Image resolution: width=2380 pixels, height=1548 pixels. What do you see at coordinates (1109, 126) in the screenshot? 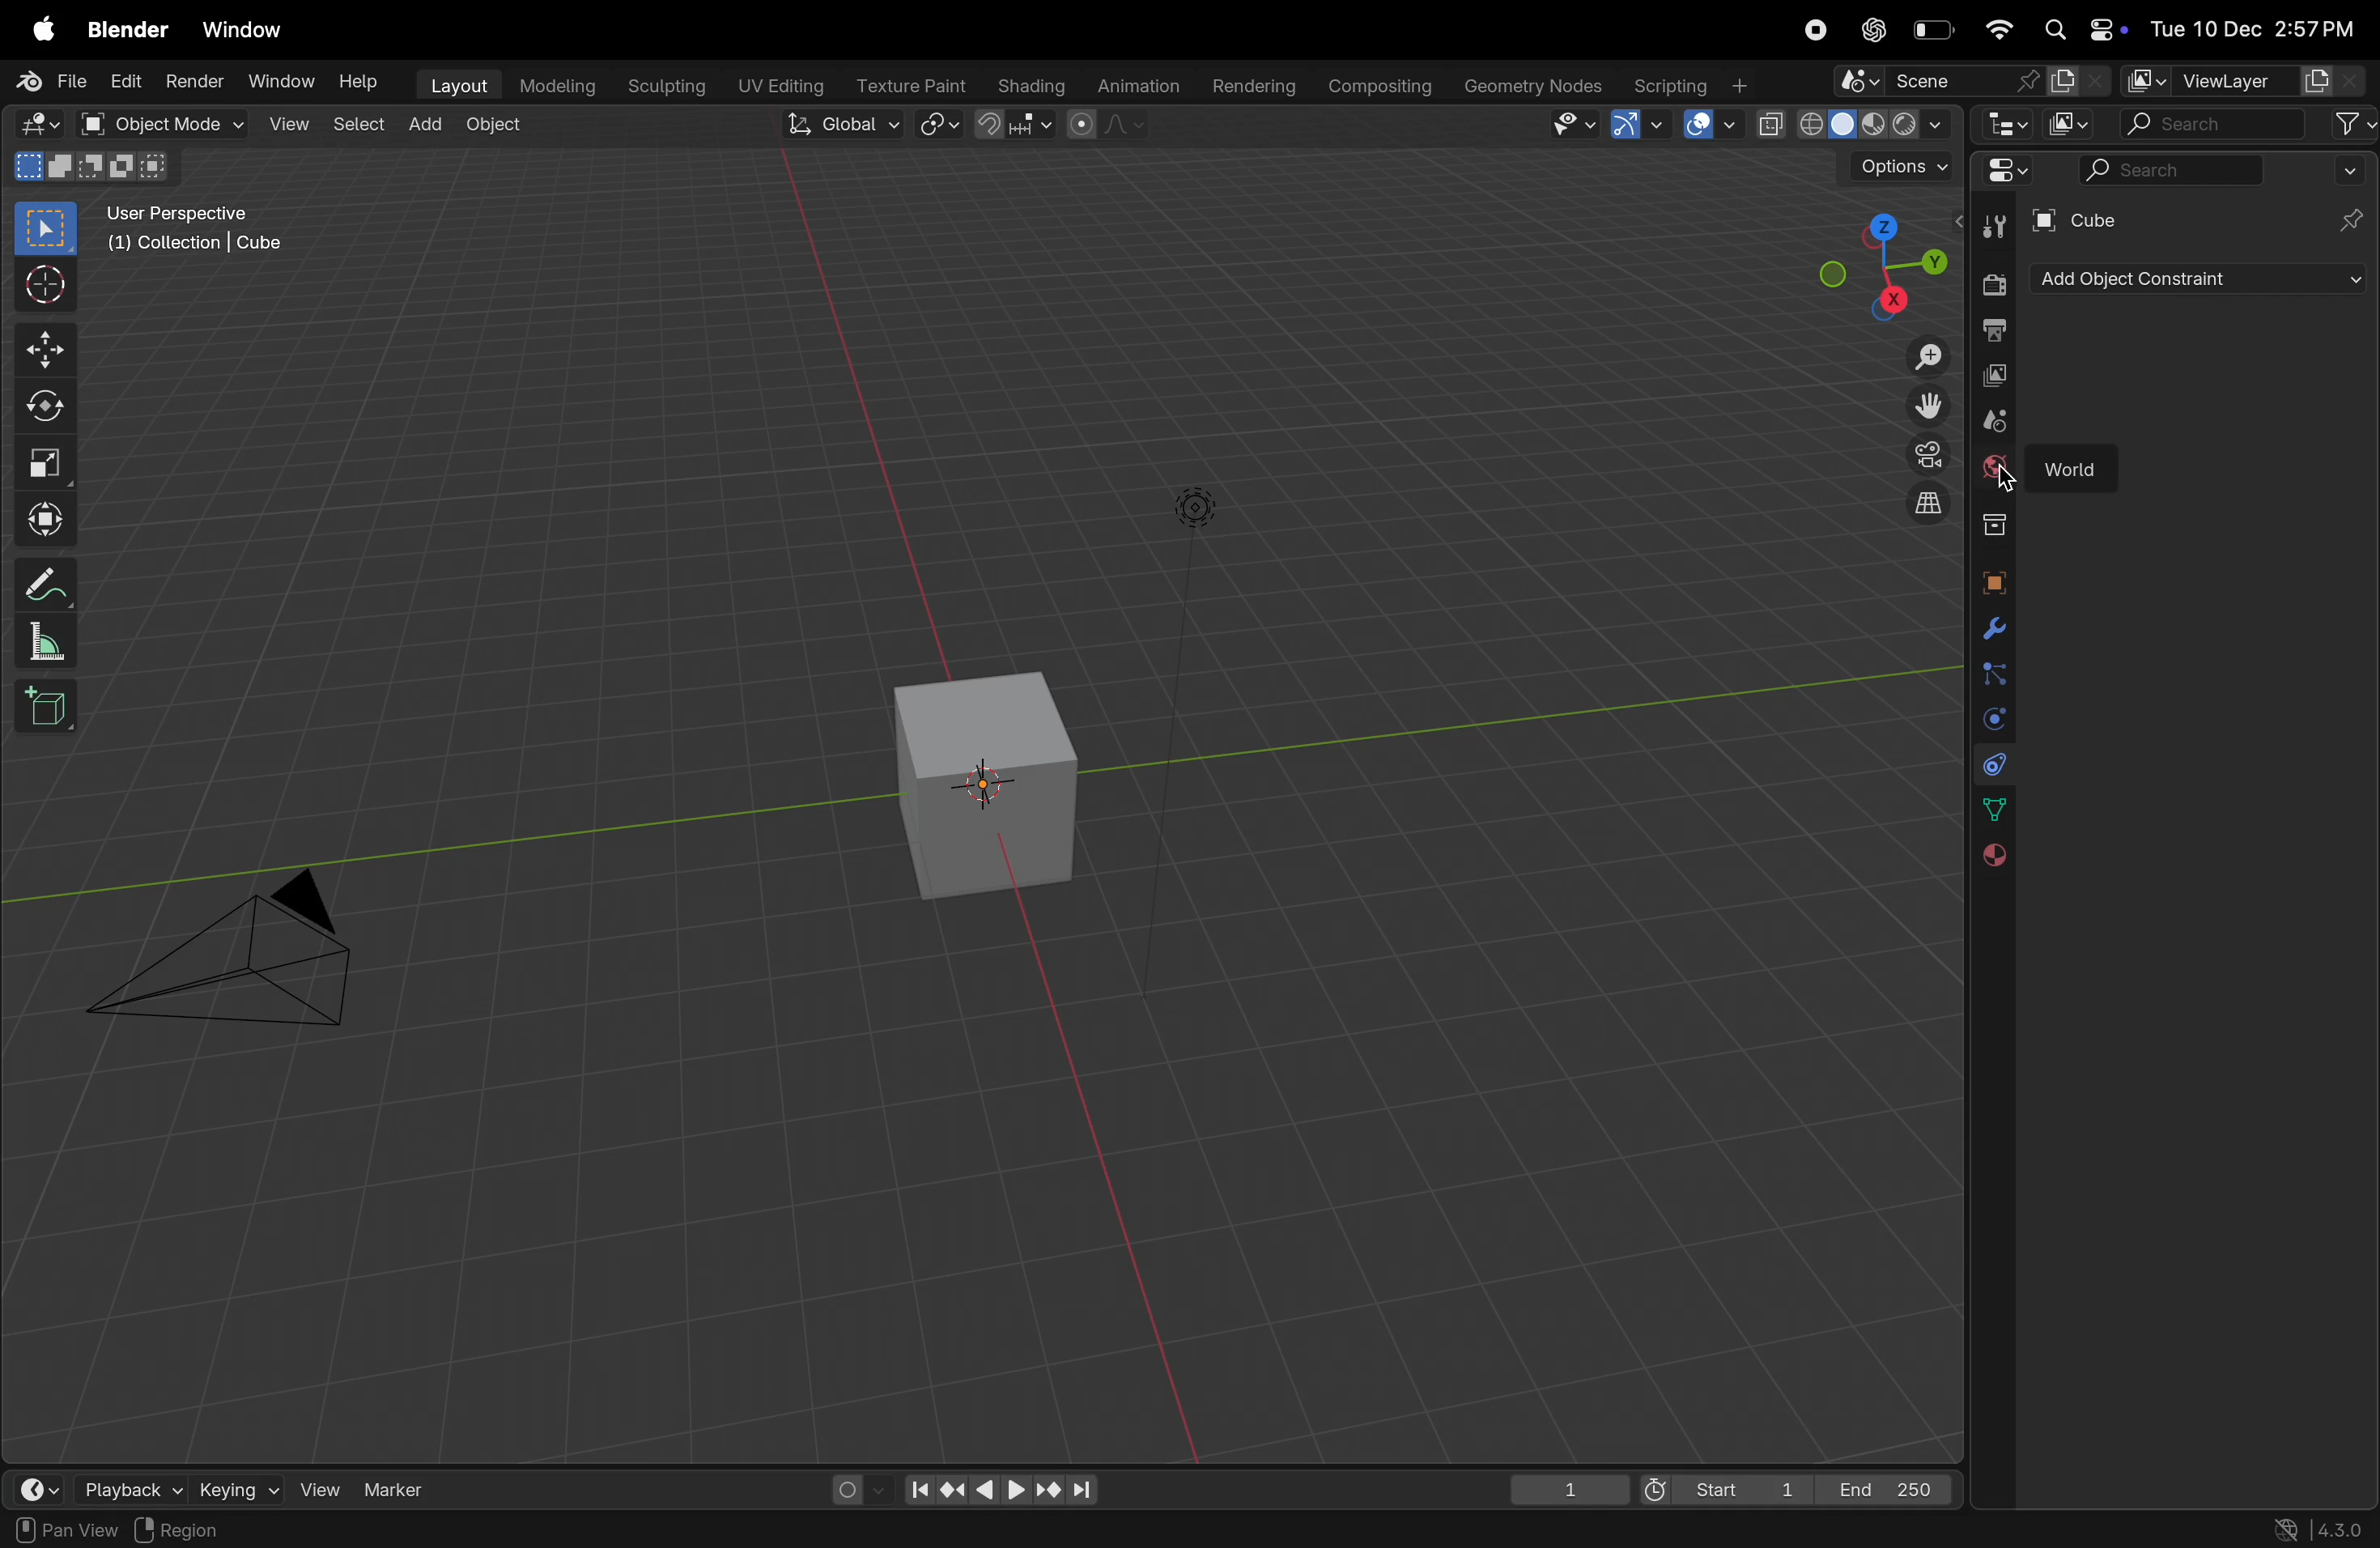
I see `proportinal editing objects` at bounding box center [1109, 126].